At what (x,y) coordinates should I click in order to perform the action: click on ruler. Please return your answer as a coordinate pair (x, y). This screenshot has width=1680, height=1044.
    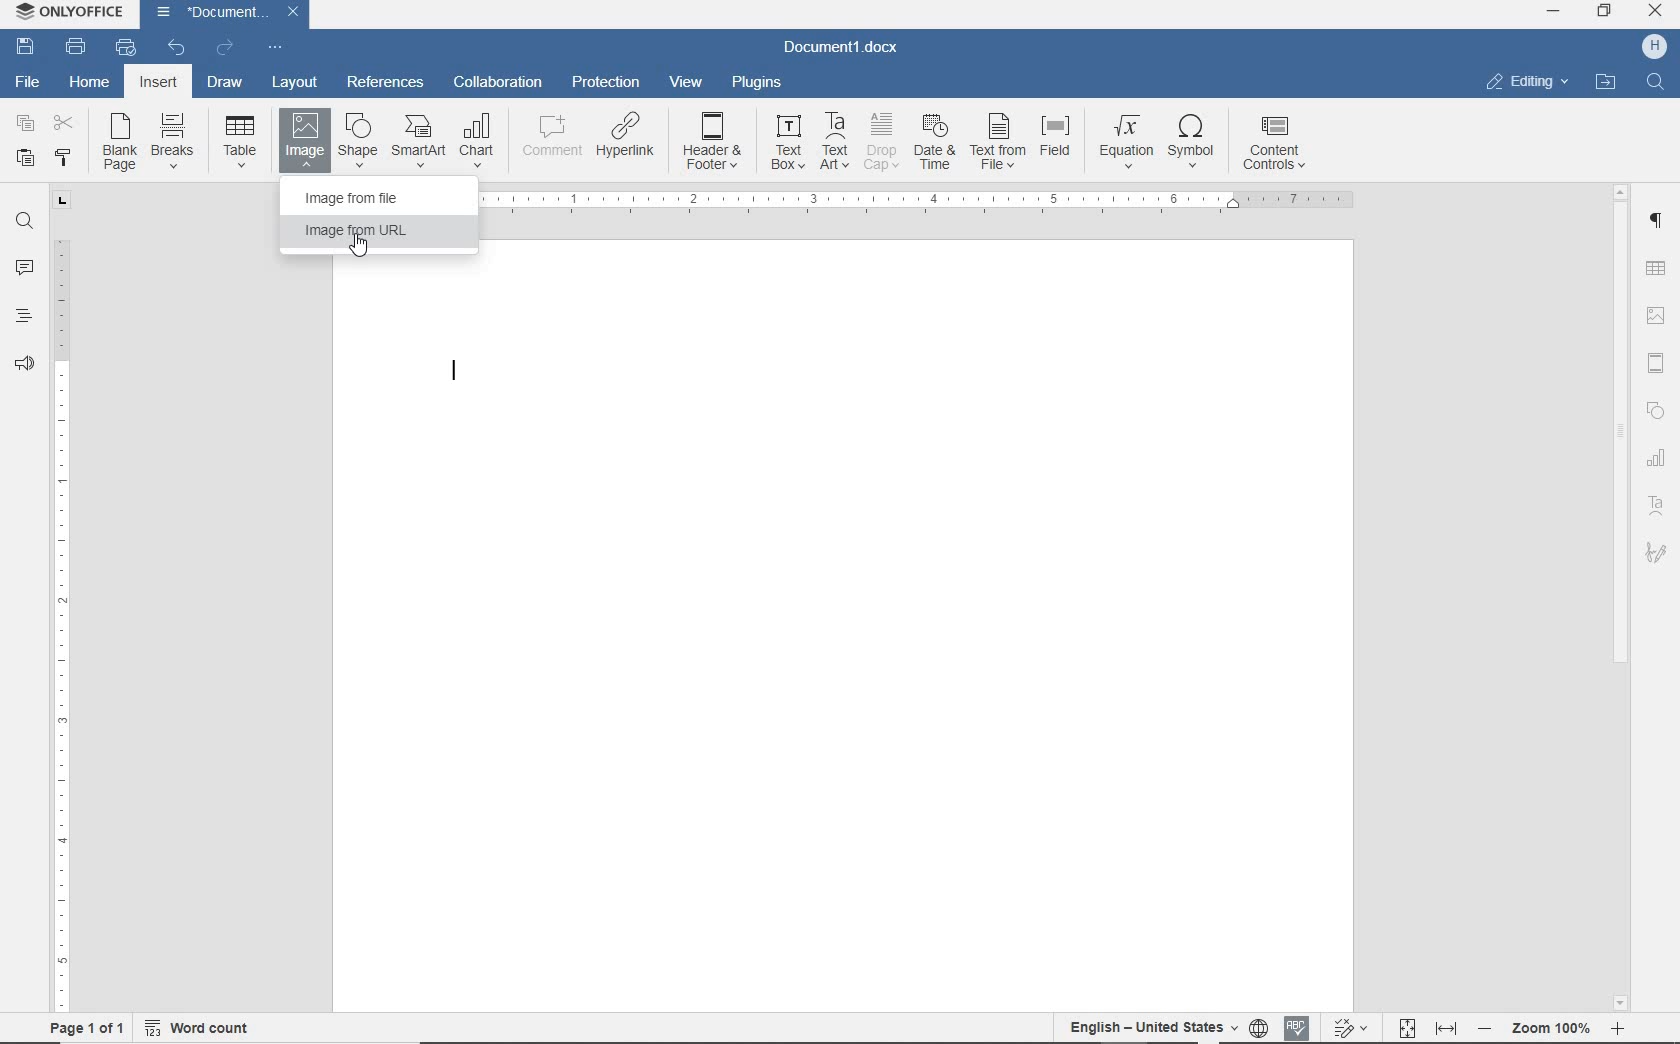
    Looking at the image, I should click on (66, 602).